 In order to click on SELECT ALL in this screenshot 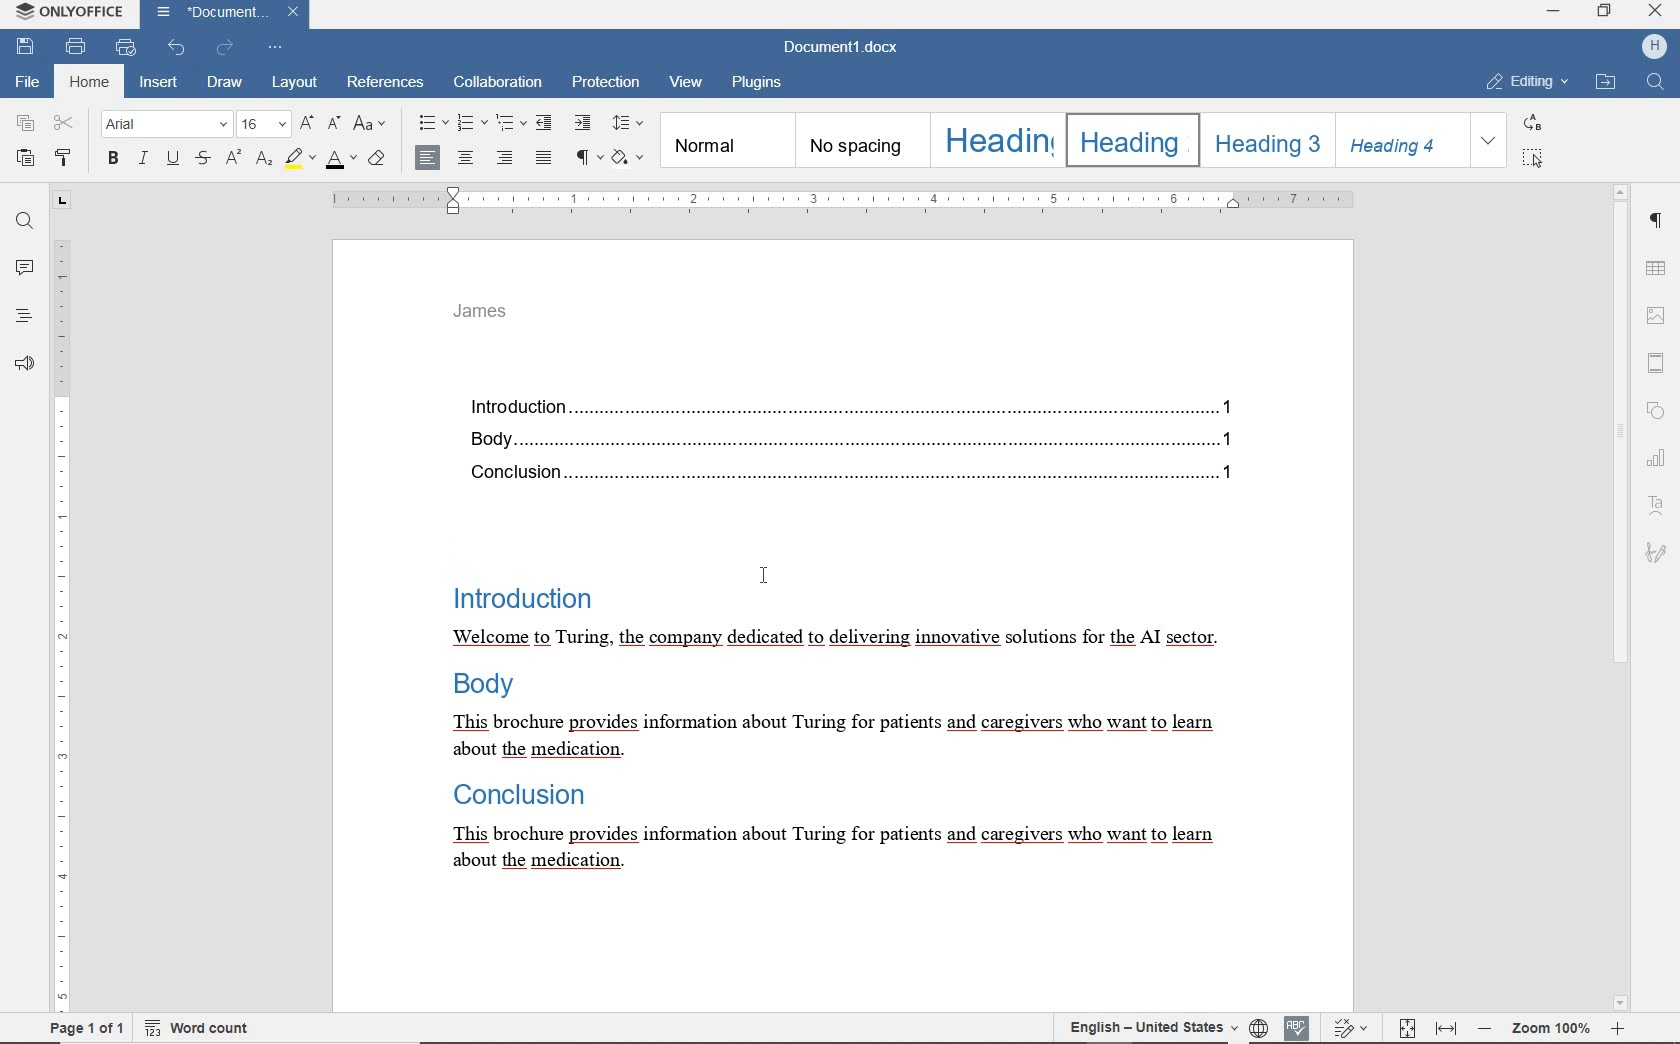, I will do `click(1535, 158)`.